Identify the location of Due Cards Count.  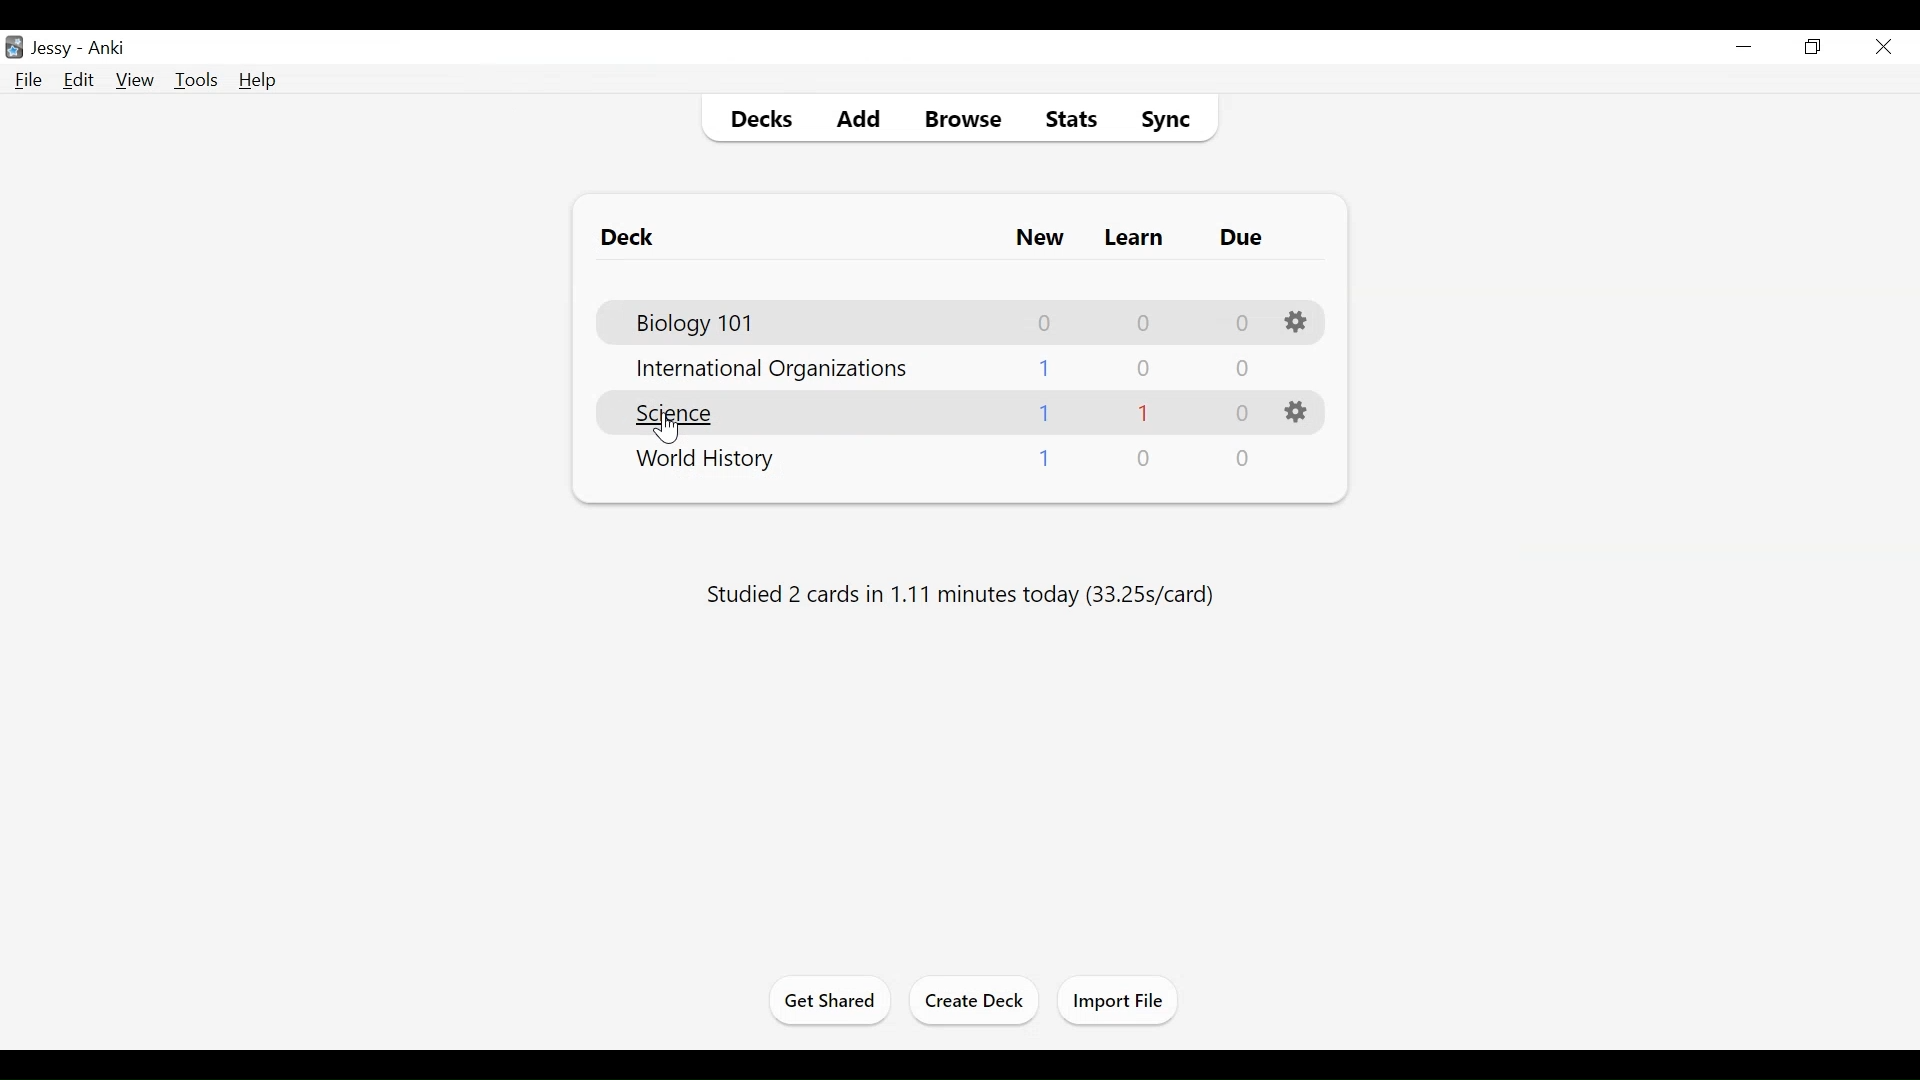
(1241, 413).